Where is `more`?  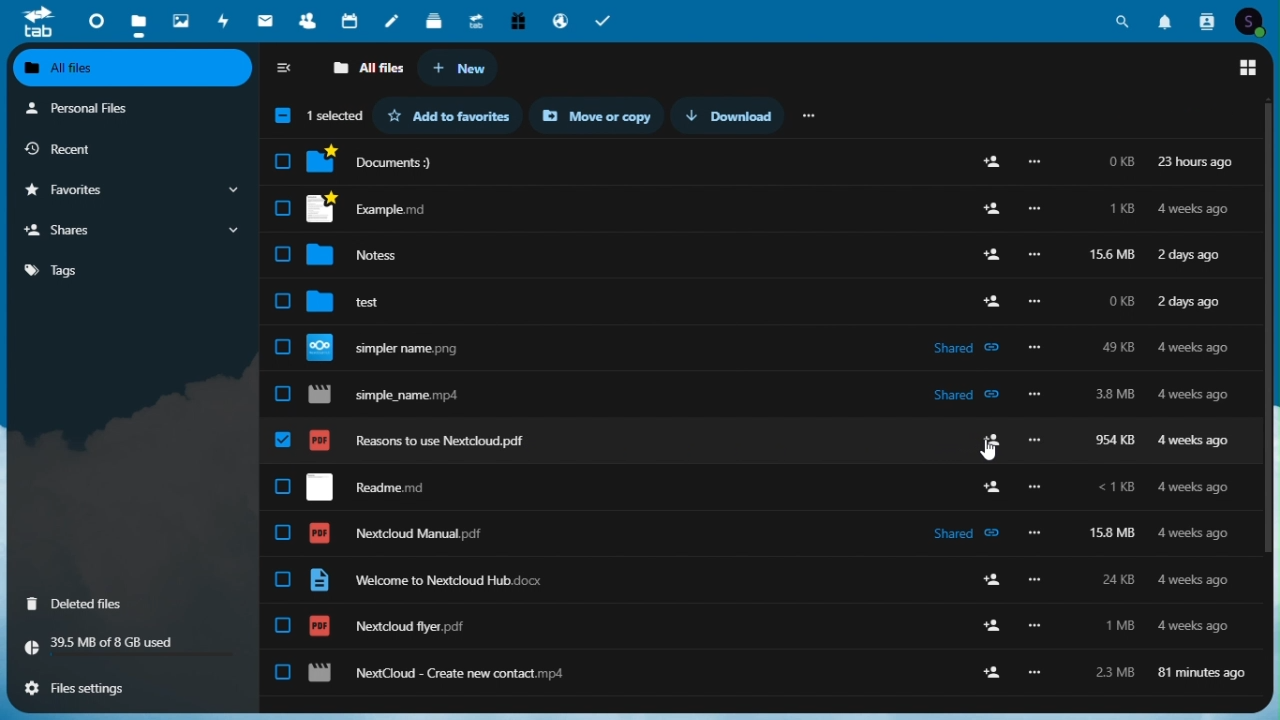
more is located at coordinates (812, 116).